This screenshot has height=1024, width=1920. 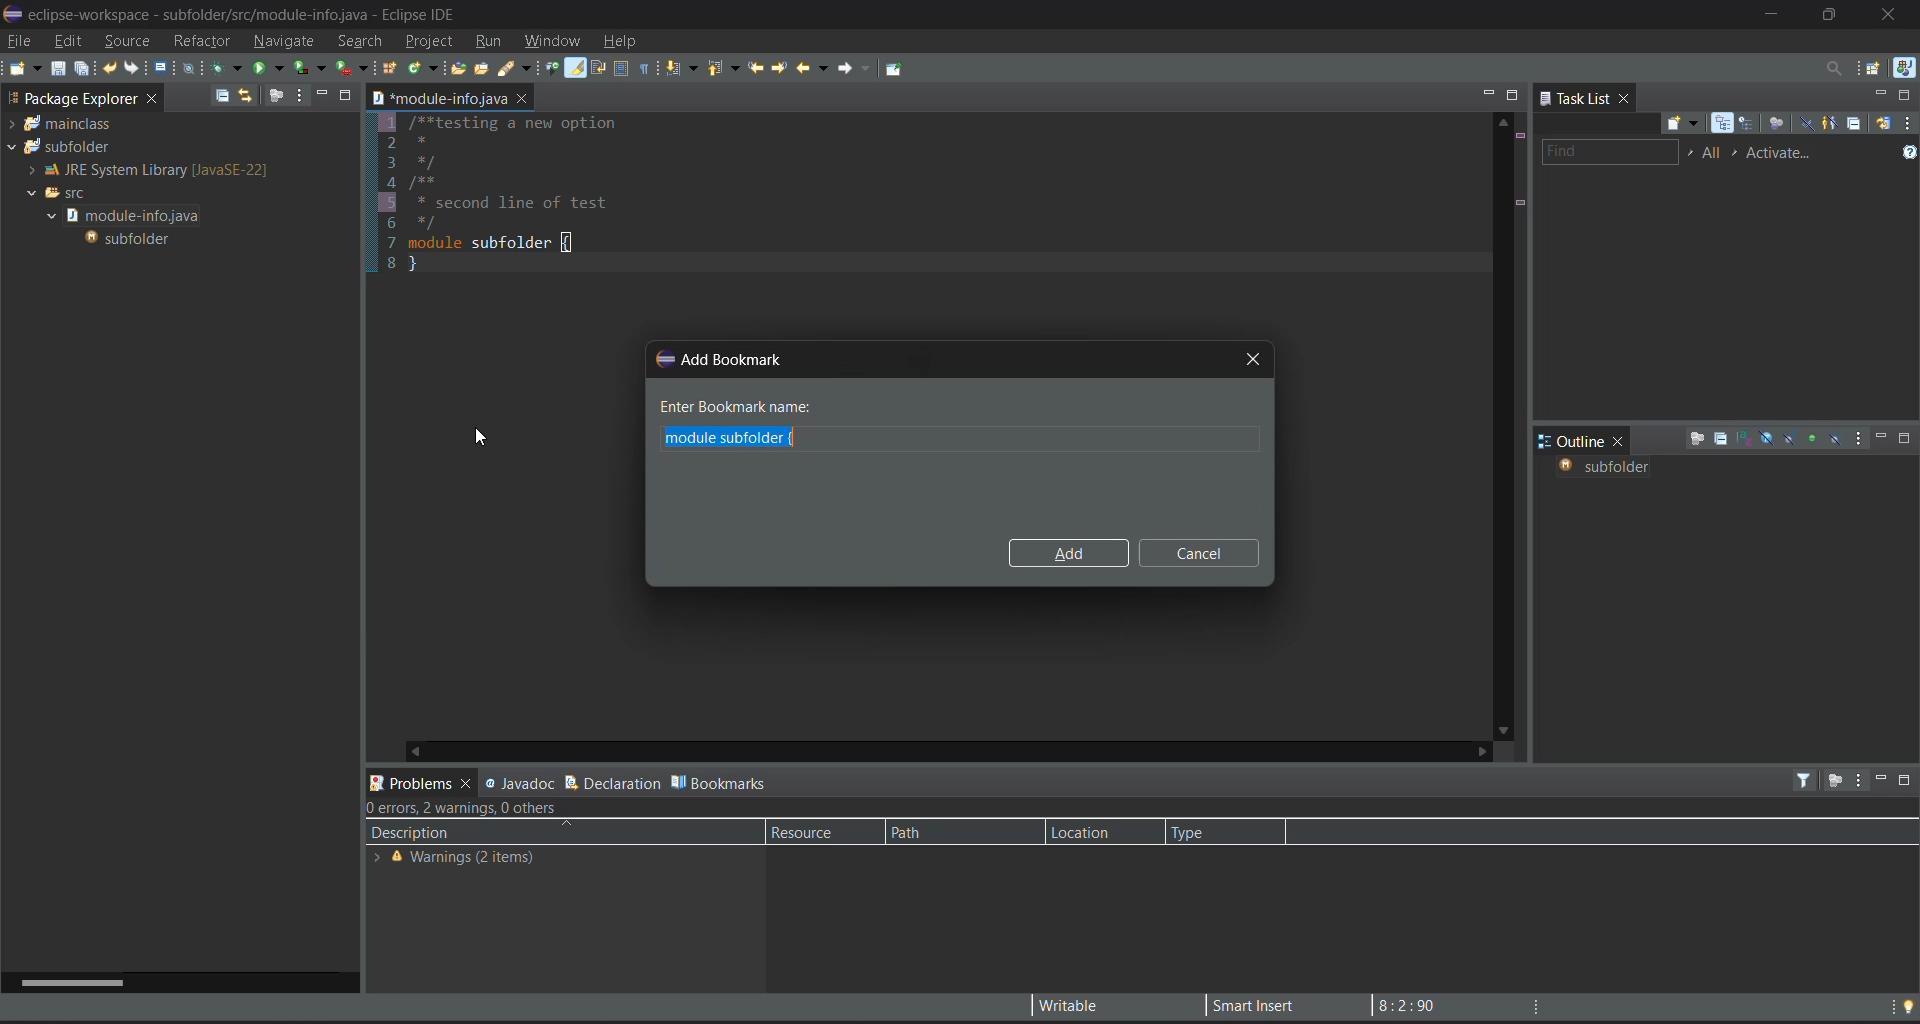 What do you see at coordinates (270, 66) in the screenshot?
I see `run` at bounding box center [270, 66].